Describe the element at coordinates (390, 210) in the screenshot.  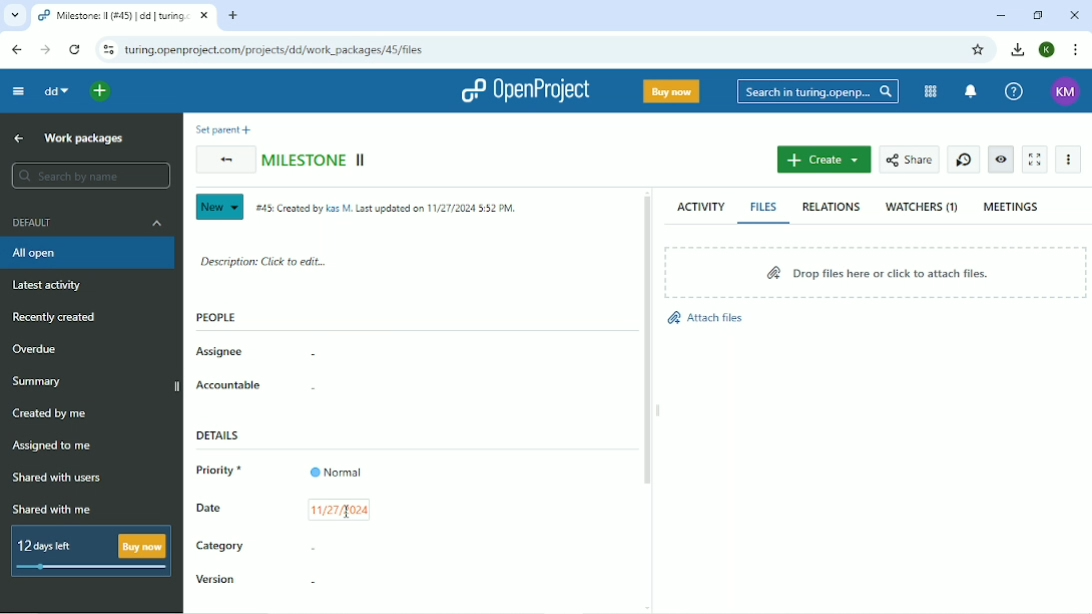
I see `Created by and on` at that location.